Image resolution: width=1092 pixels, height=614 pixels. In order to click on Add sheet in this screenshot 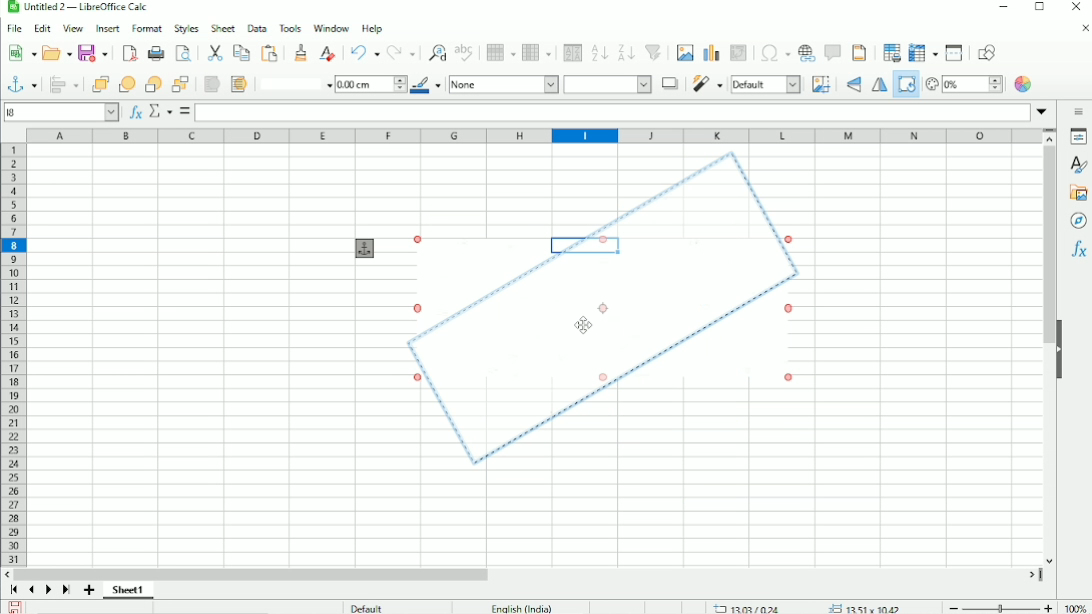, I will do `click(88, 590)`.